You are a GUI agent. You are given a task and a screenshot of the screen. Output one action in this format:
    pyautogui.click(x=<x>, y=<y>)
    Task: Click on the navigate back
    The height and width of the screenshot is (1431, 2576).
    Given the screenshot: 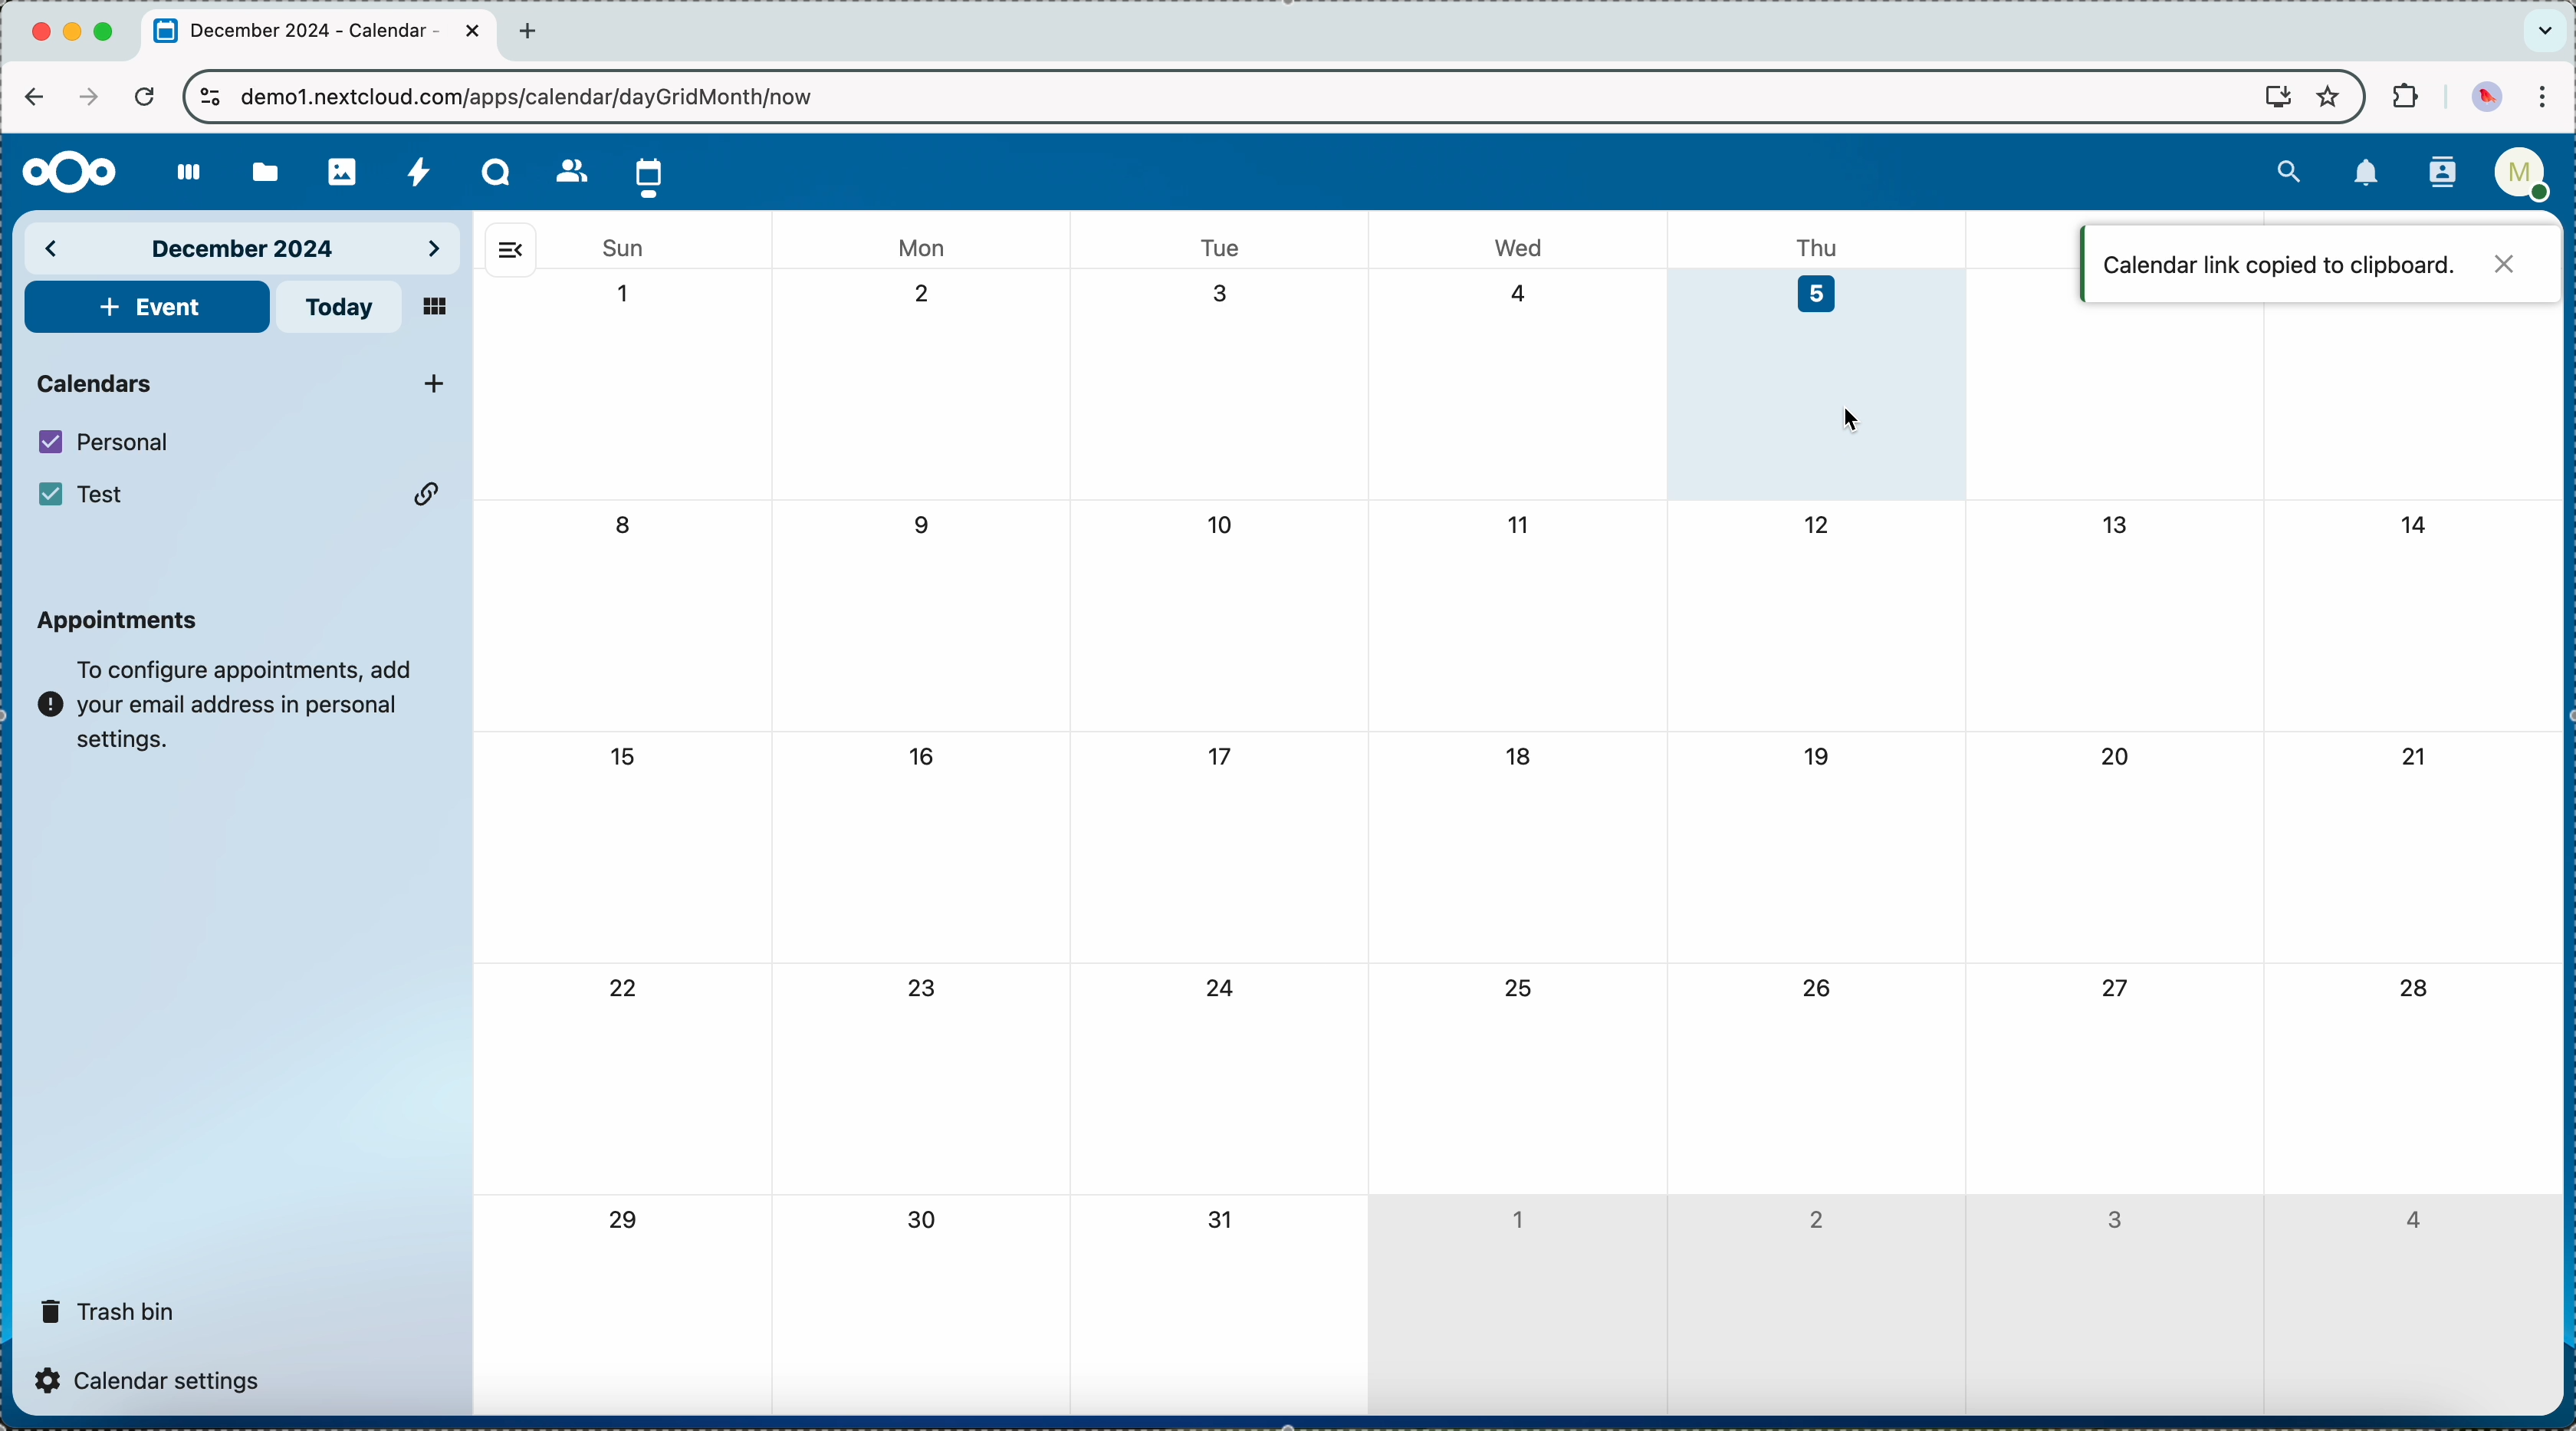 What is the action you would take?
    pyautogui.click(x=34, y=96)
    